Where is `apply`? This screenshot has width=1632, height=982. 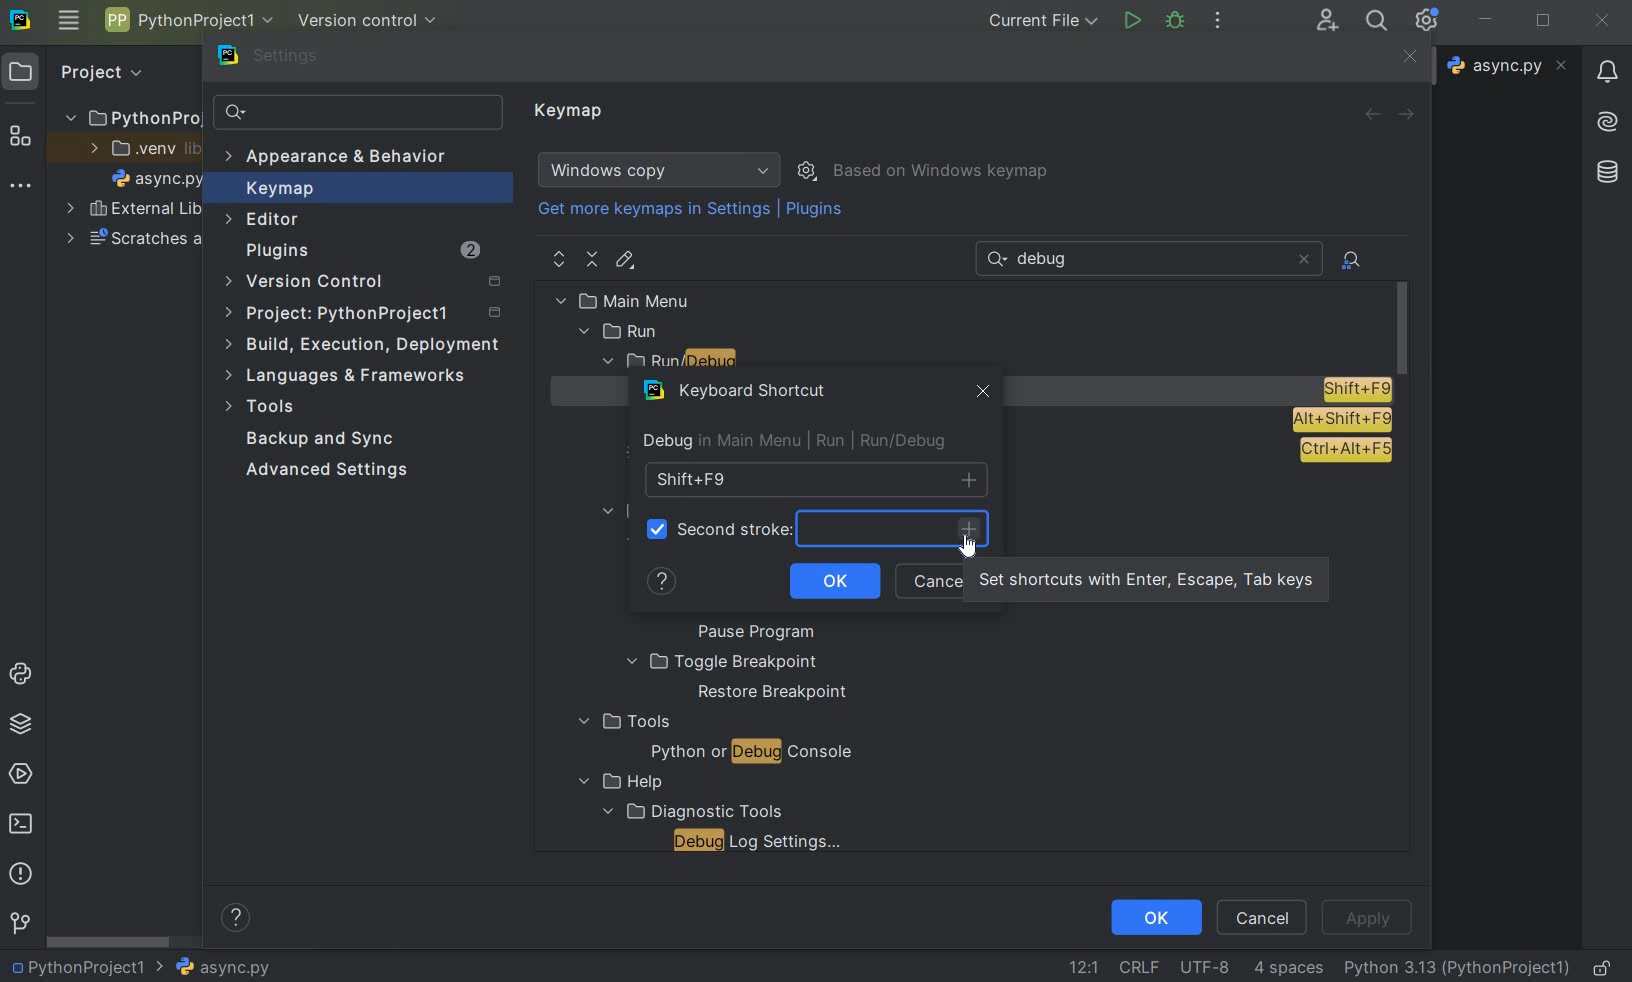 apply is located at coordinates (1366, 918).